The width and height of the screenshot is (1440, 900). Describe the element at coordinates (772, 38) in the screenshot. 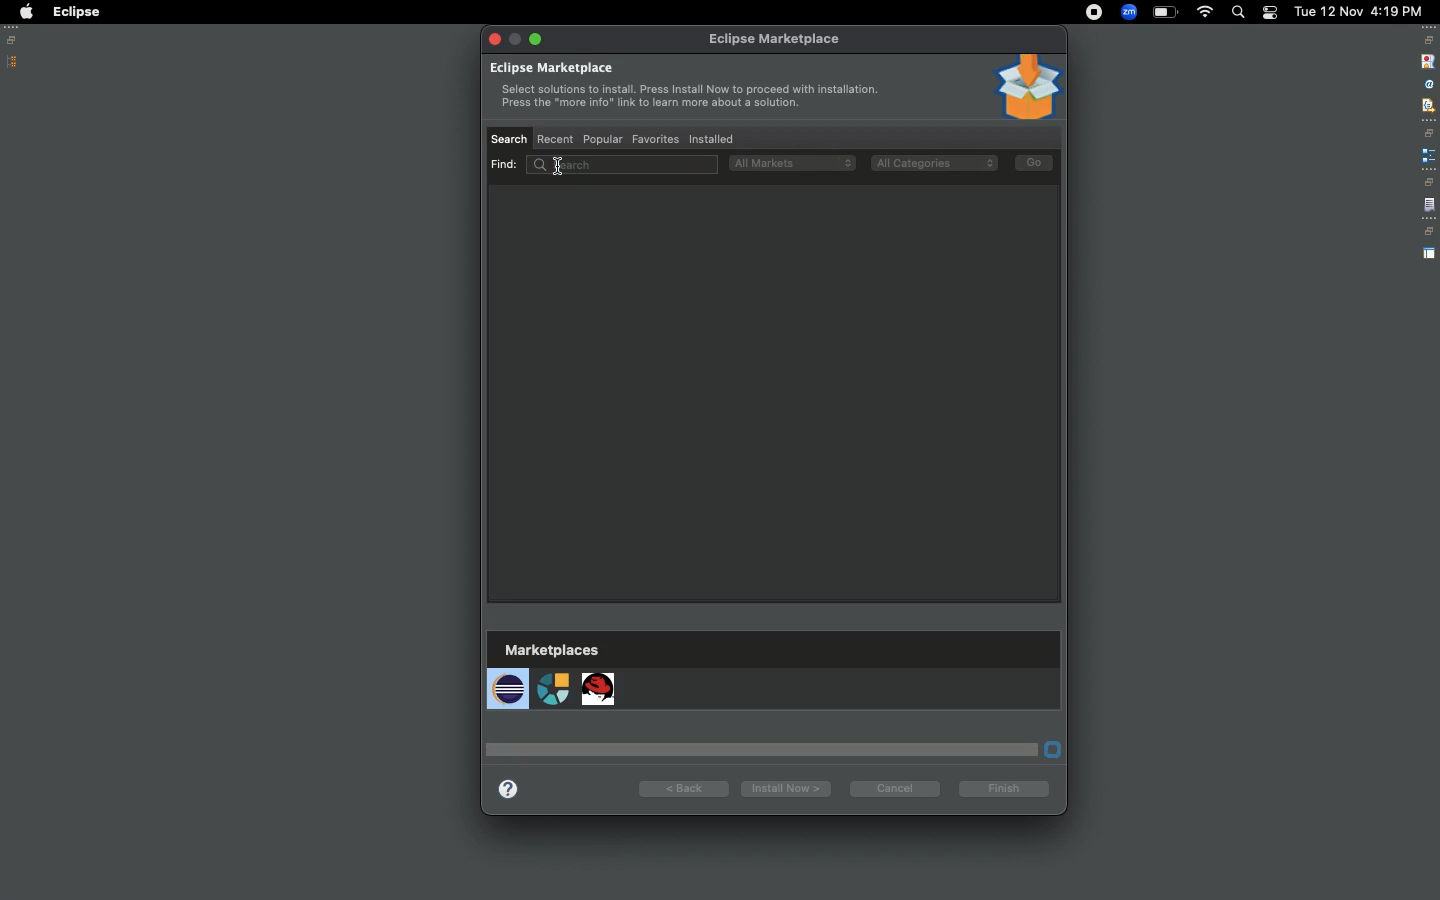

I see `Eclipse marketplace` at that location.